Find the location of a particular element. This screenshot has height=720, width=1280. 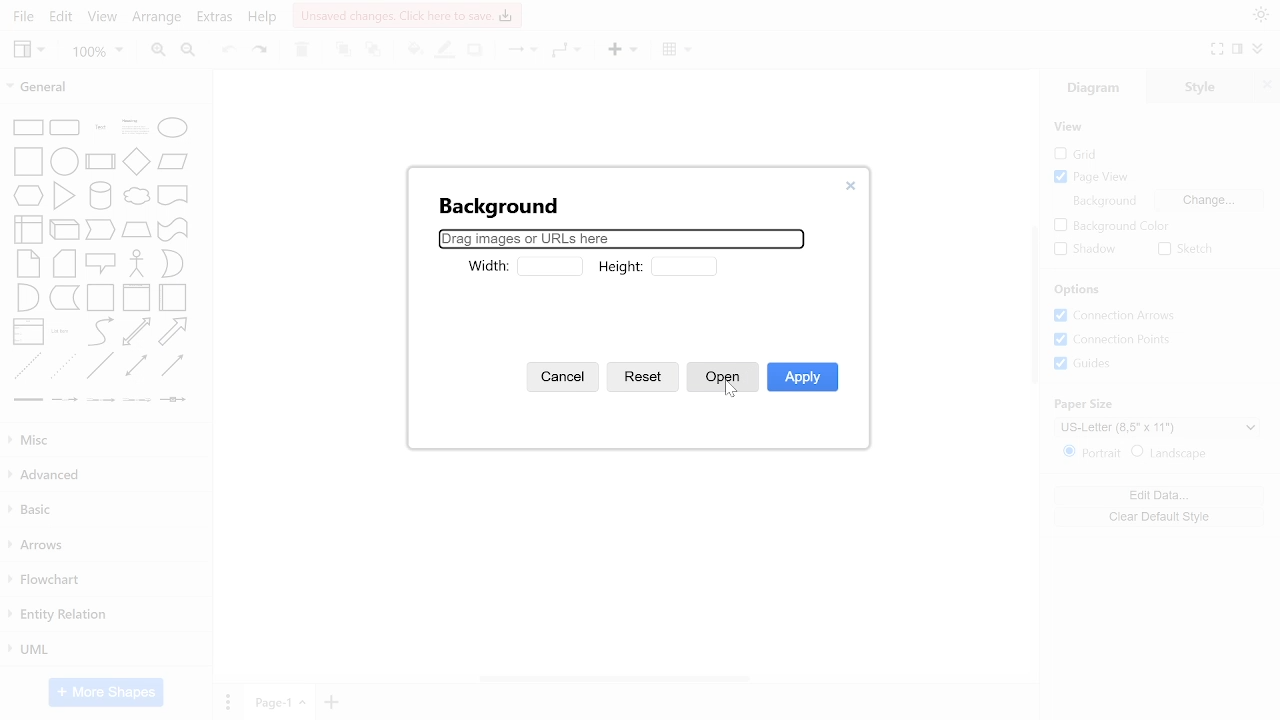

change background is located at coordinates (1209, 200).